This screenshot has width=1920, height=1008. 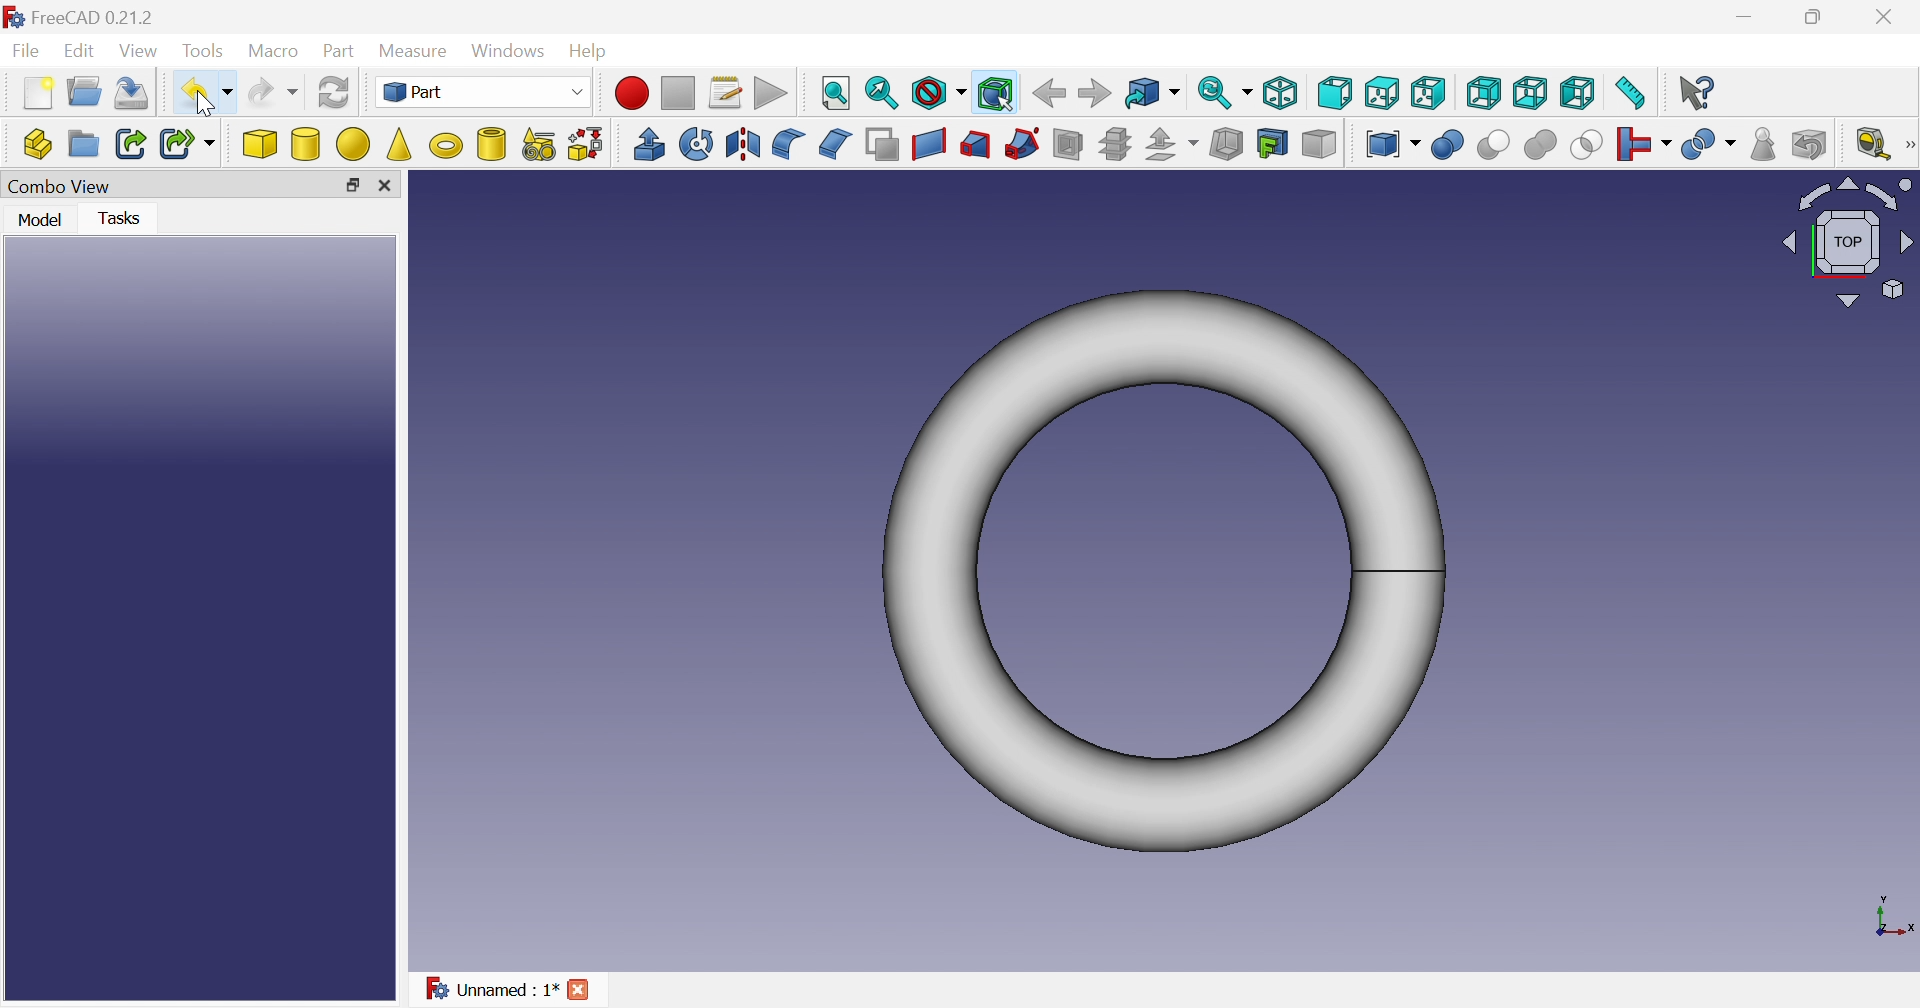 I want to click on Right, so click(x=1427, y=94).